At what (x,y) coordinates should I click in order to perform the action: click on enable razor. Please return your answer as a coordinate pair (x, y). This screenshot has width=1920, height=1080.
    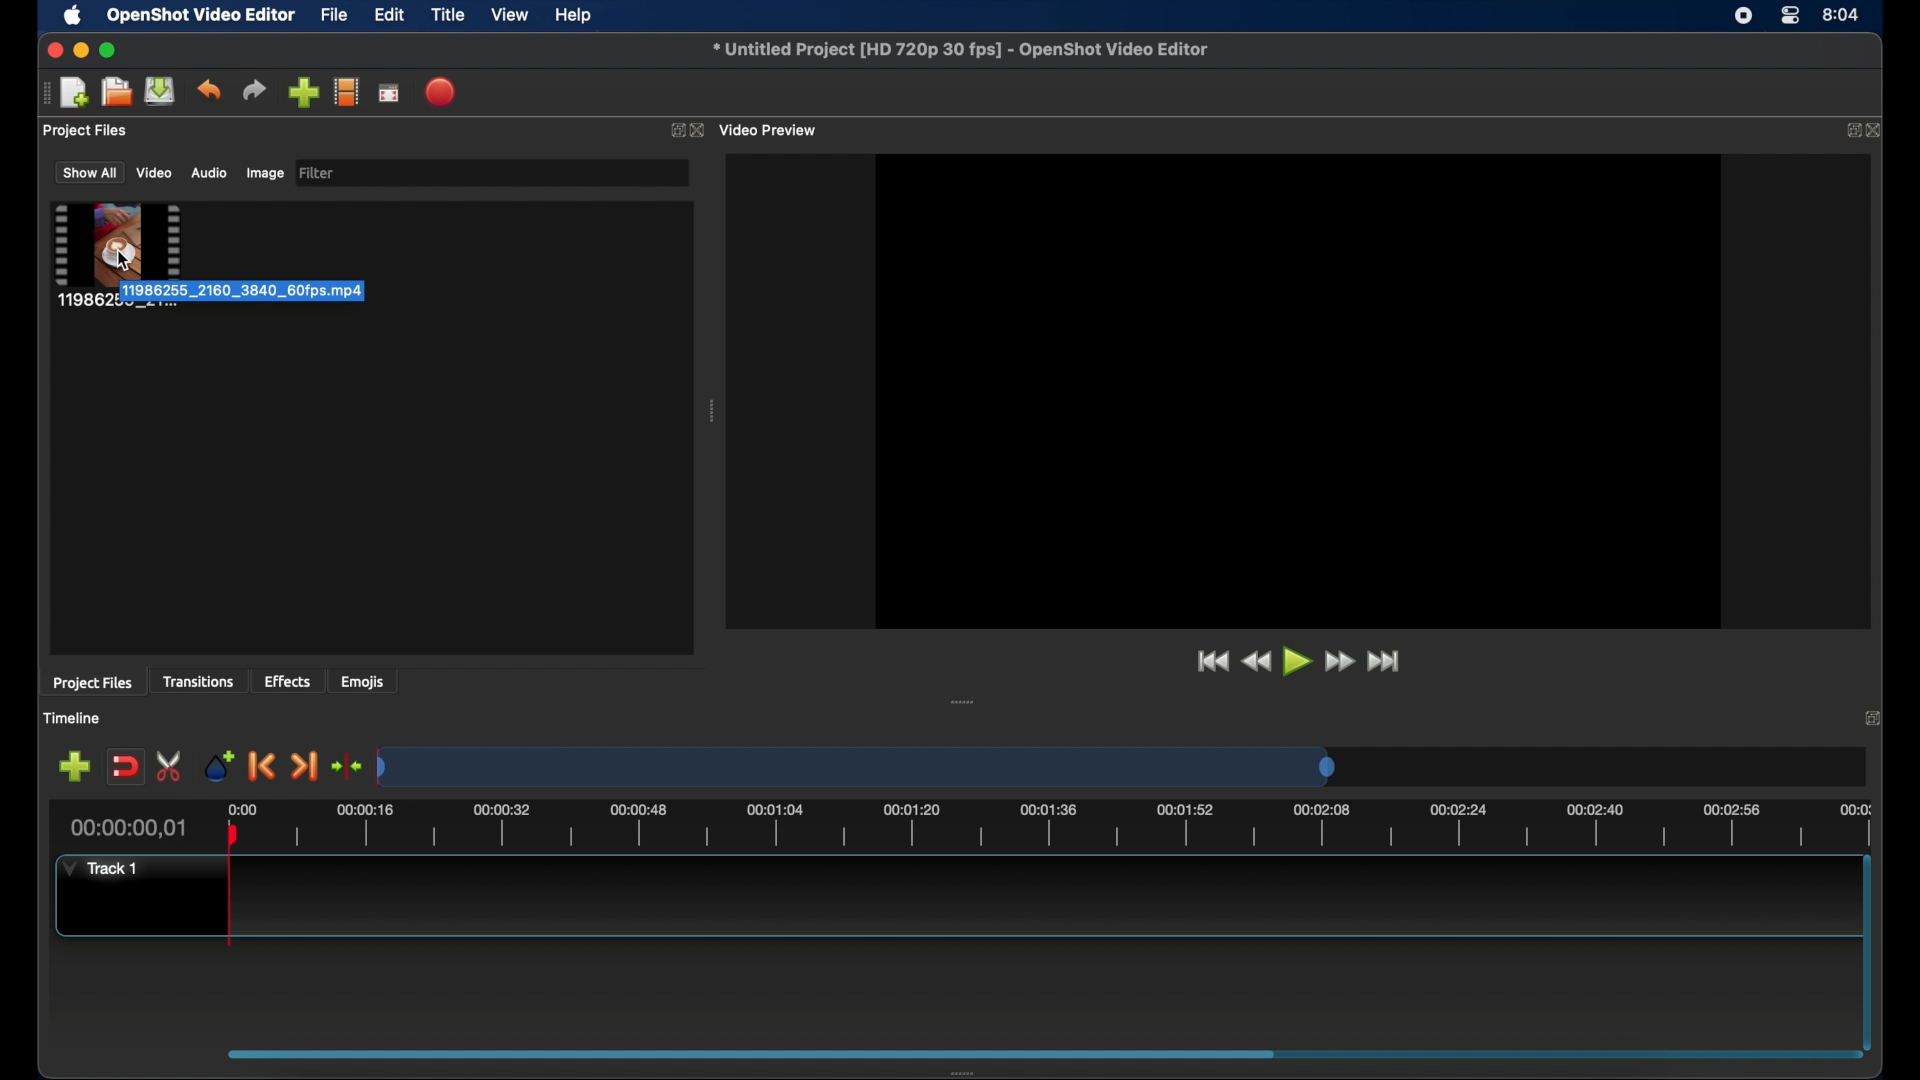
    Looking at the image, I should click on (171, 766).